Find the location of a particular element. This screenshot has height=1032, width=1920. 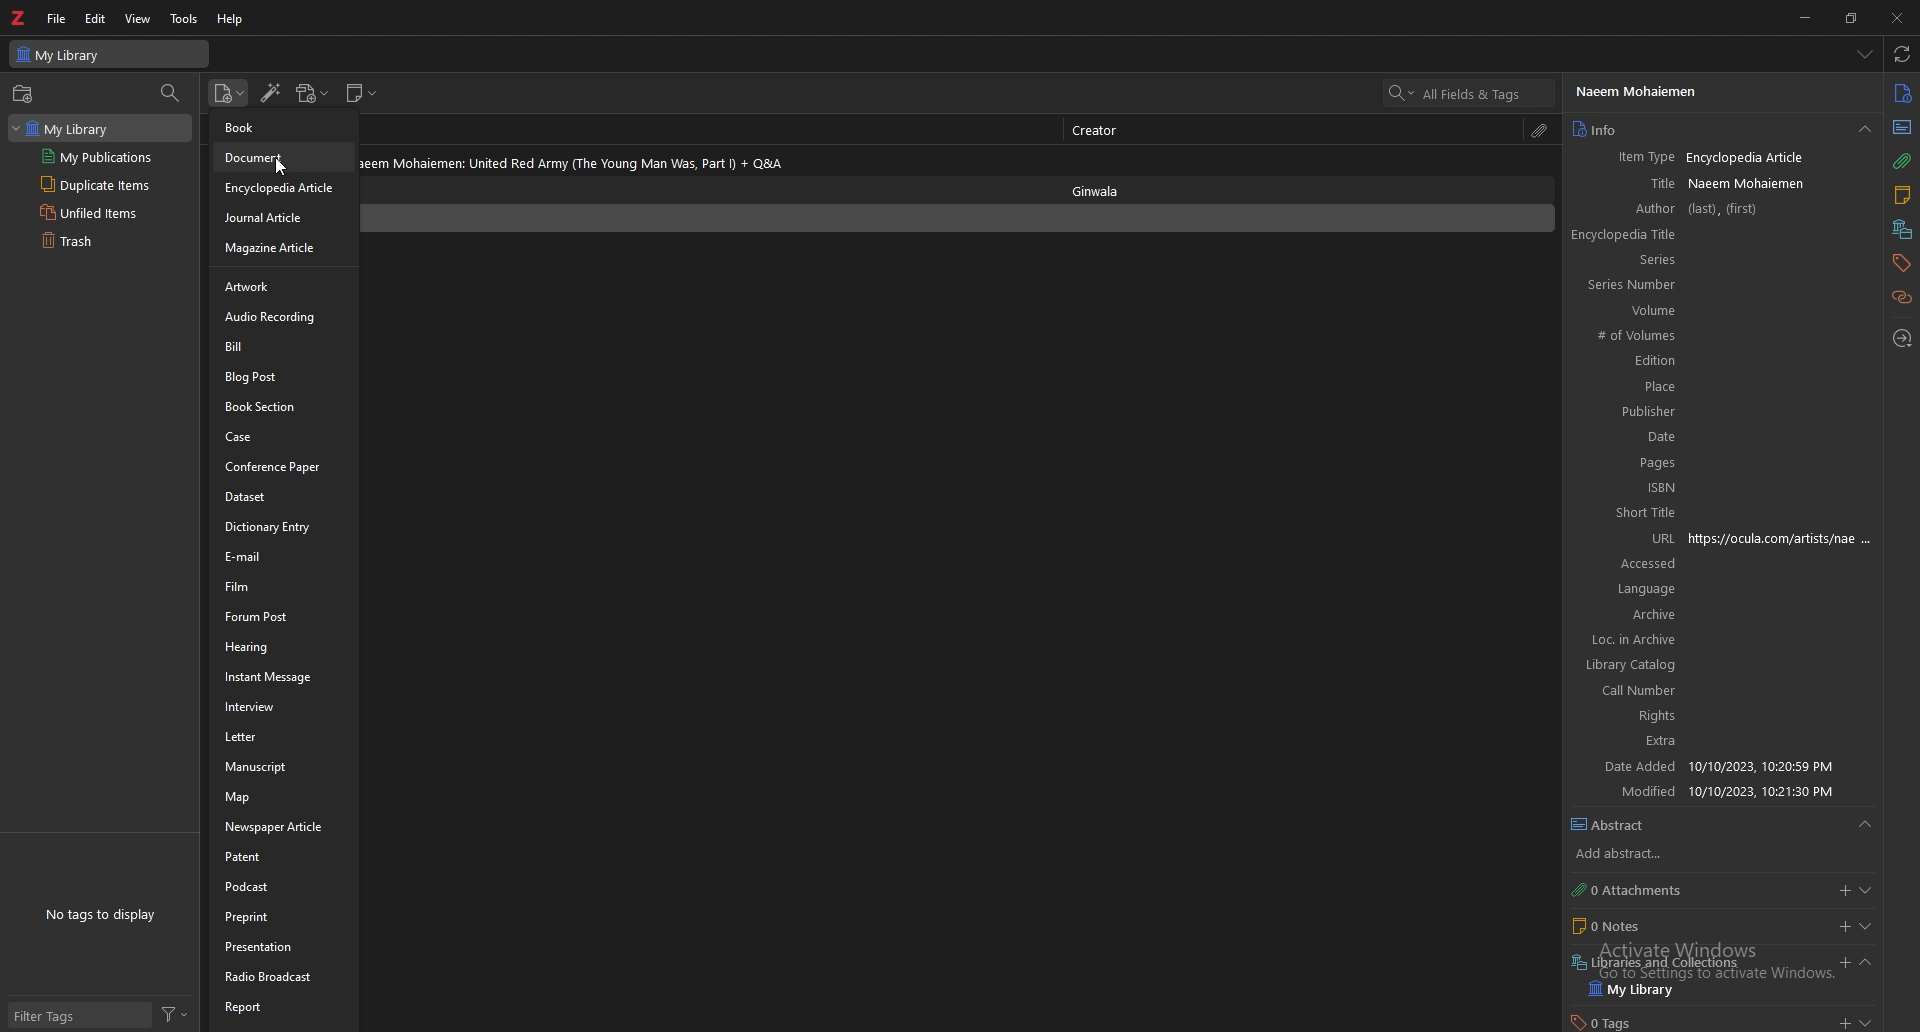

film is located at coordinates (284, 586).